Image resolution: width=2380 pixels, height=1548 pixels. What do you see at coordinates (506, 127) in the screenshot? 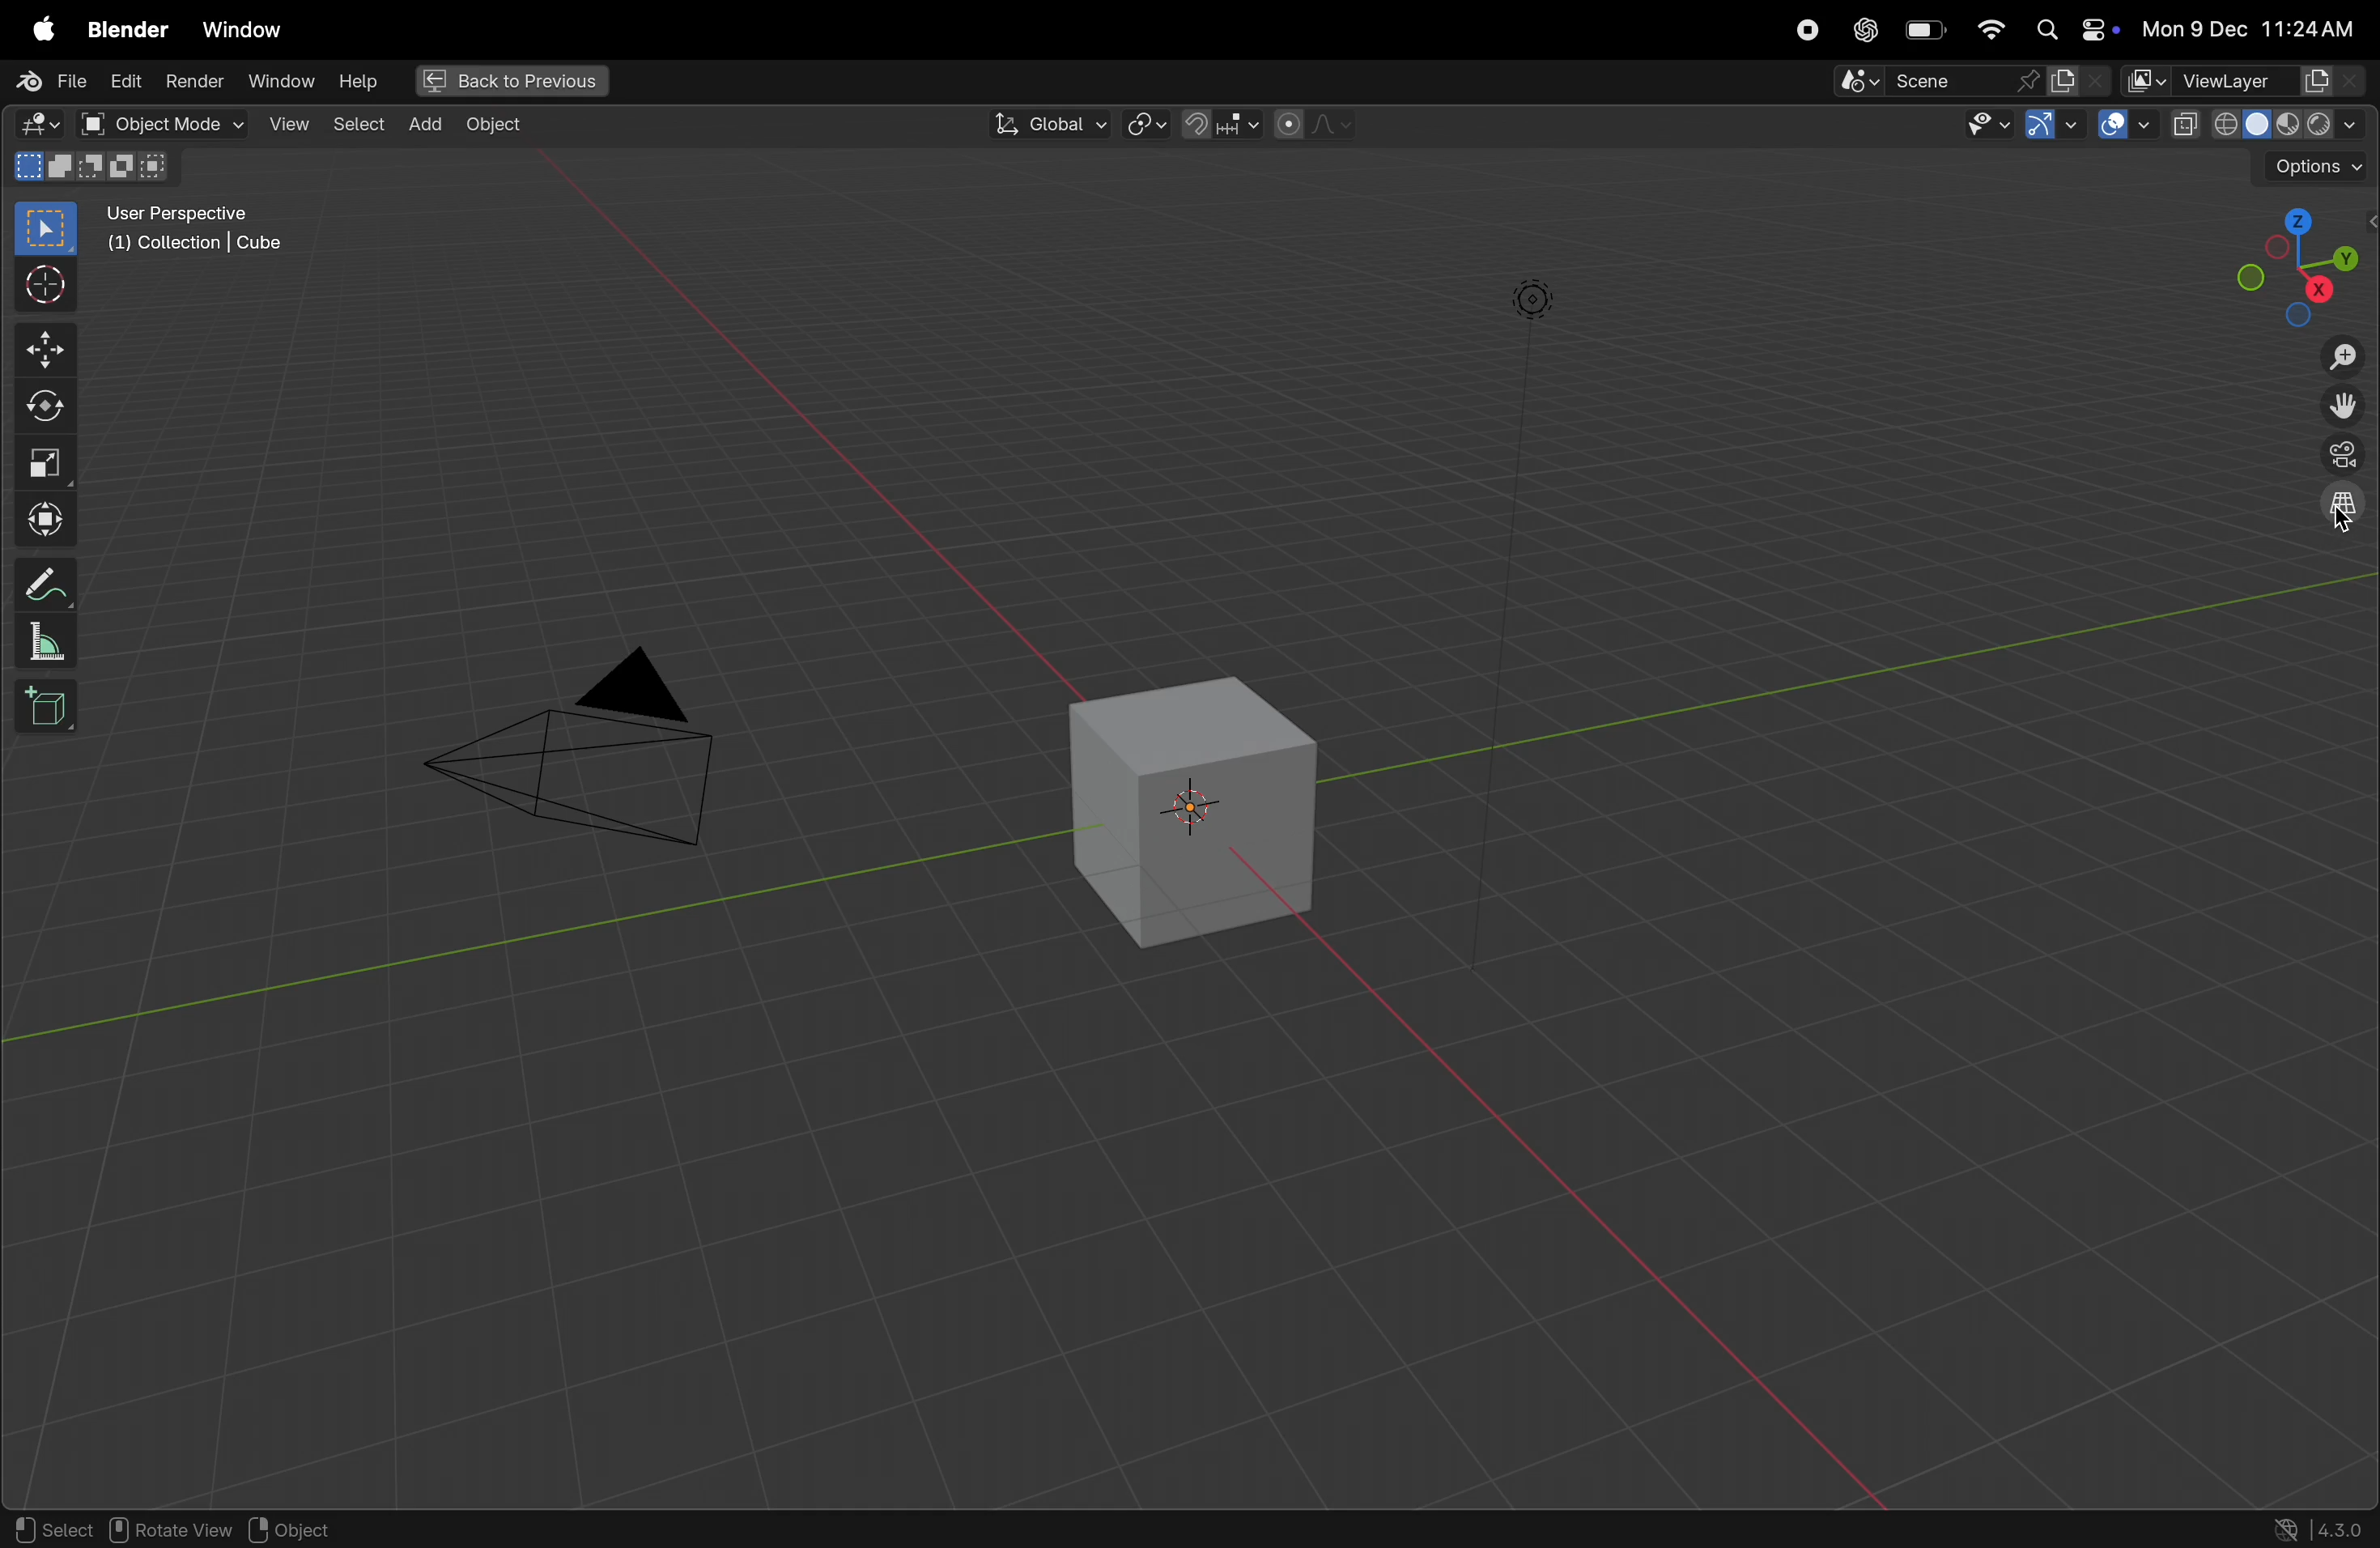
I see `objects` at bounding box center [506, 127].